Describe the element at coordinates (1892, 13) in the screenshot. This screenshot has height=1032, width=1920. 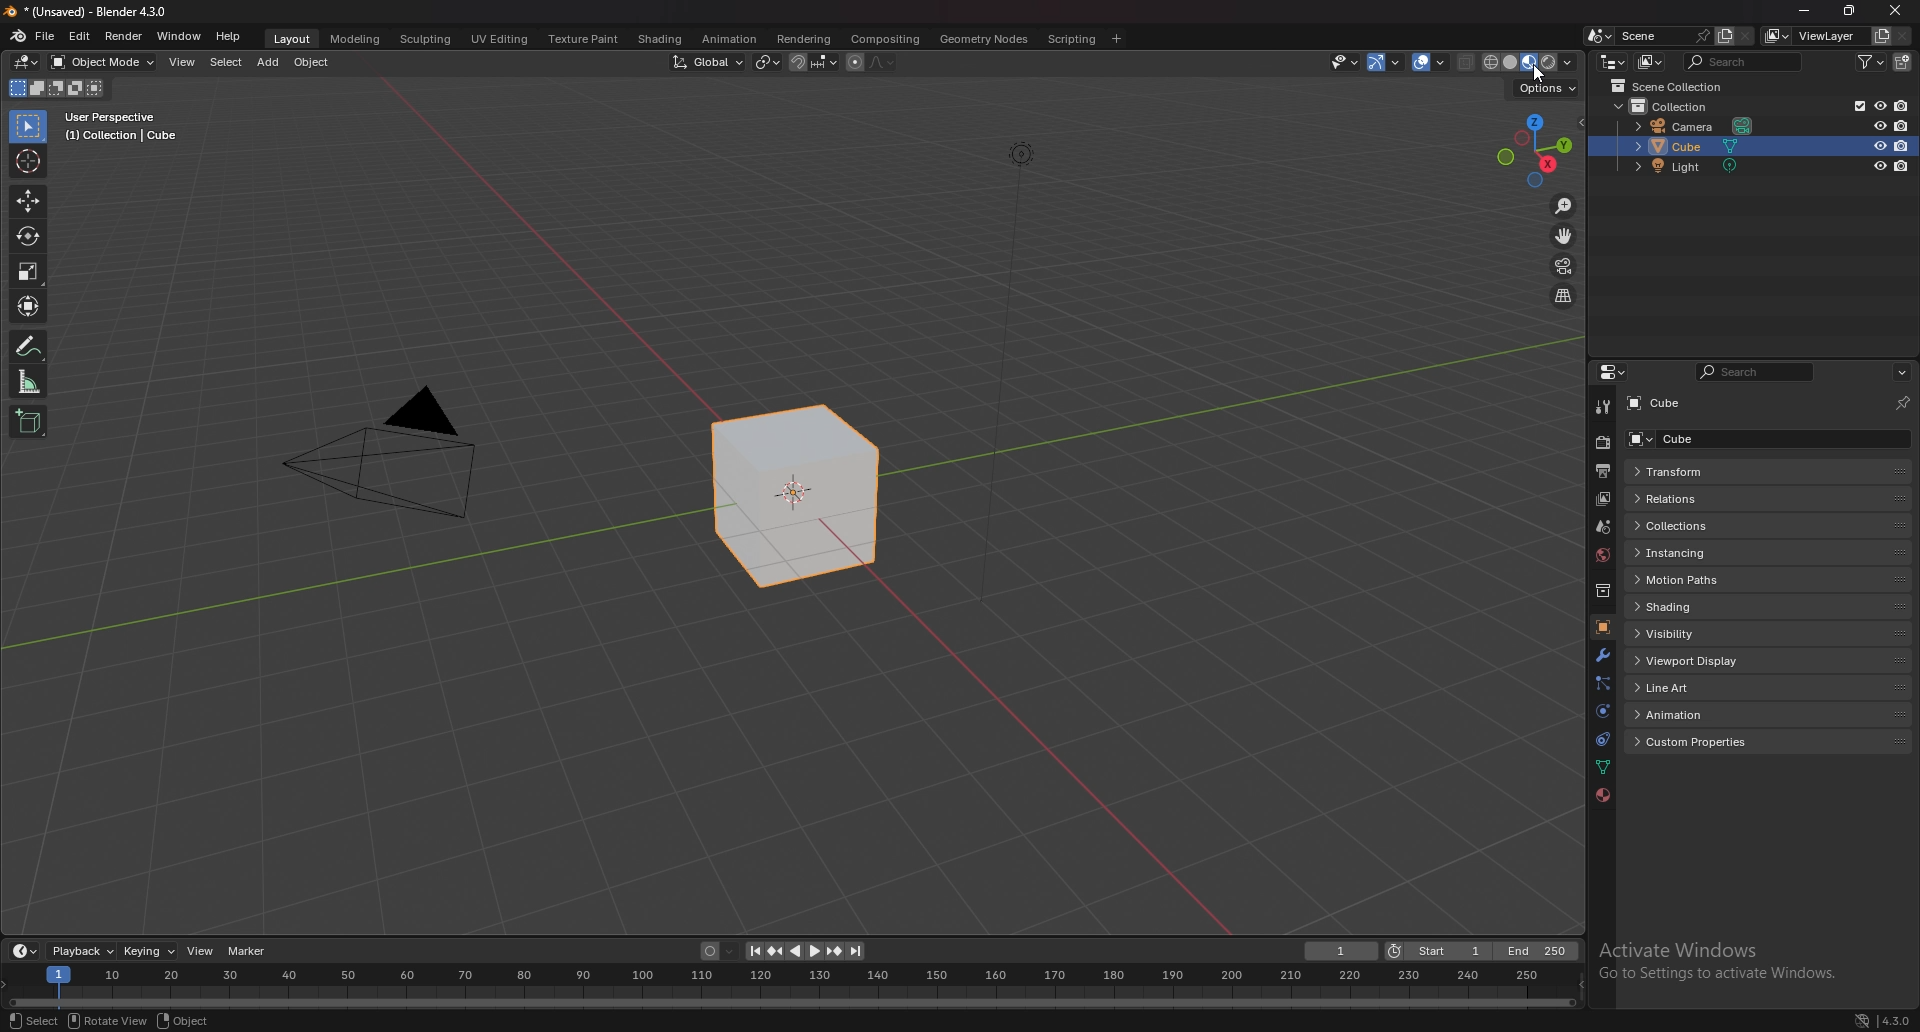
I see `close` at that location.